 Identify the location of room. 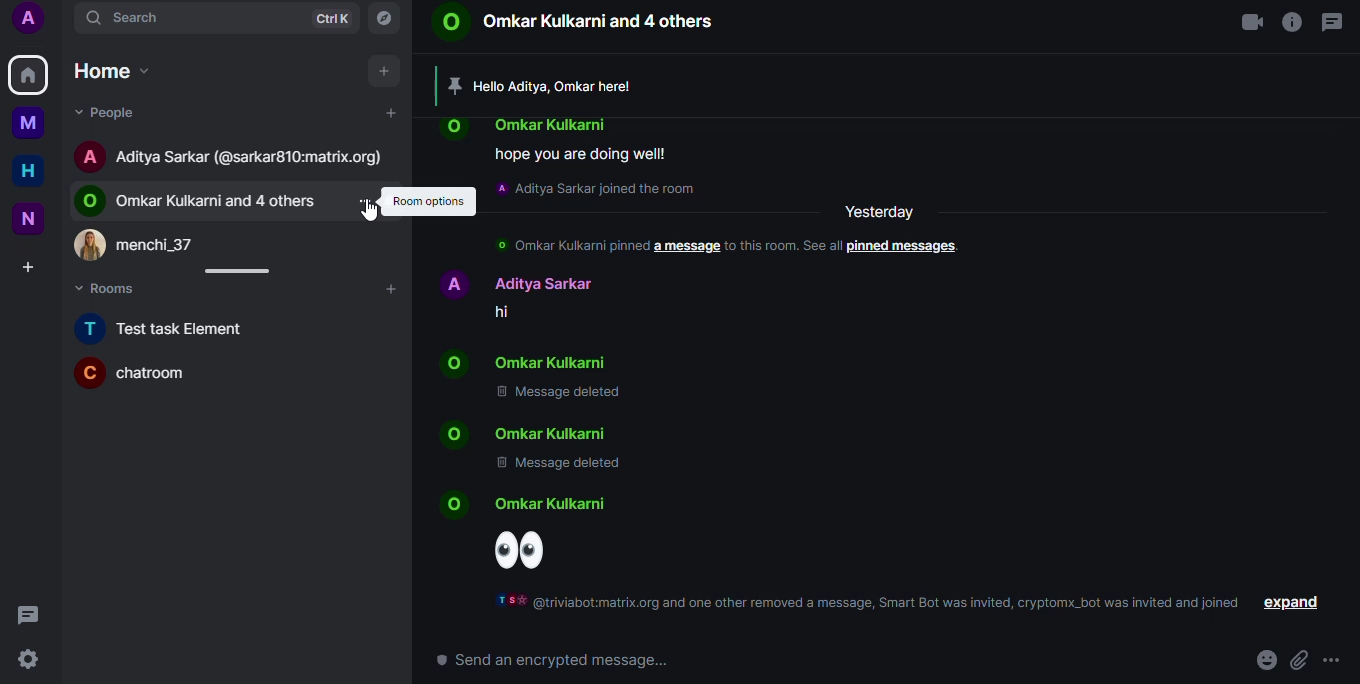
(168, 330).